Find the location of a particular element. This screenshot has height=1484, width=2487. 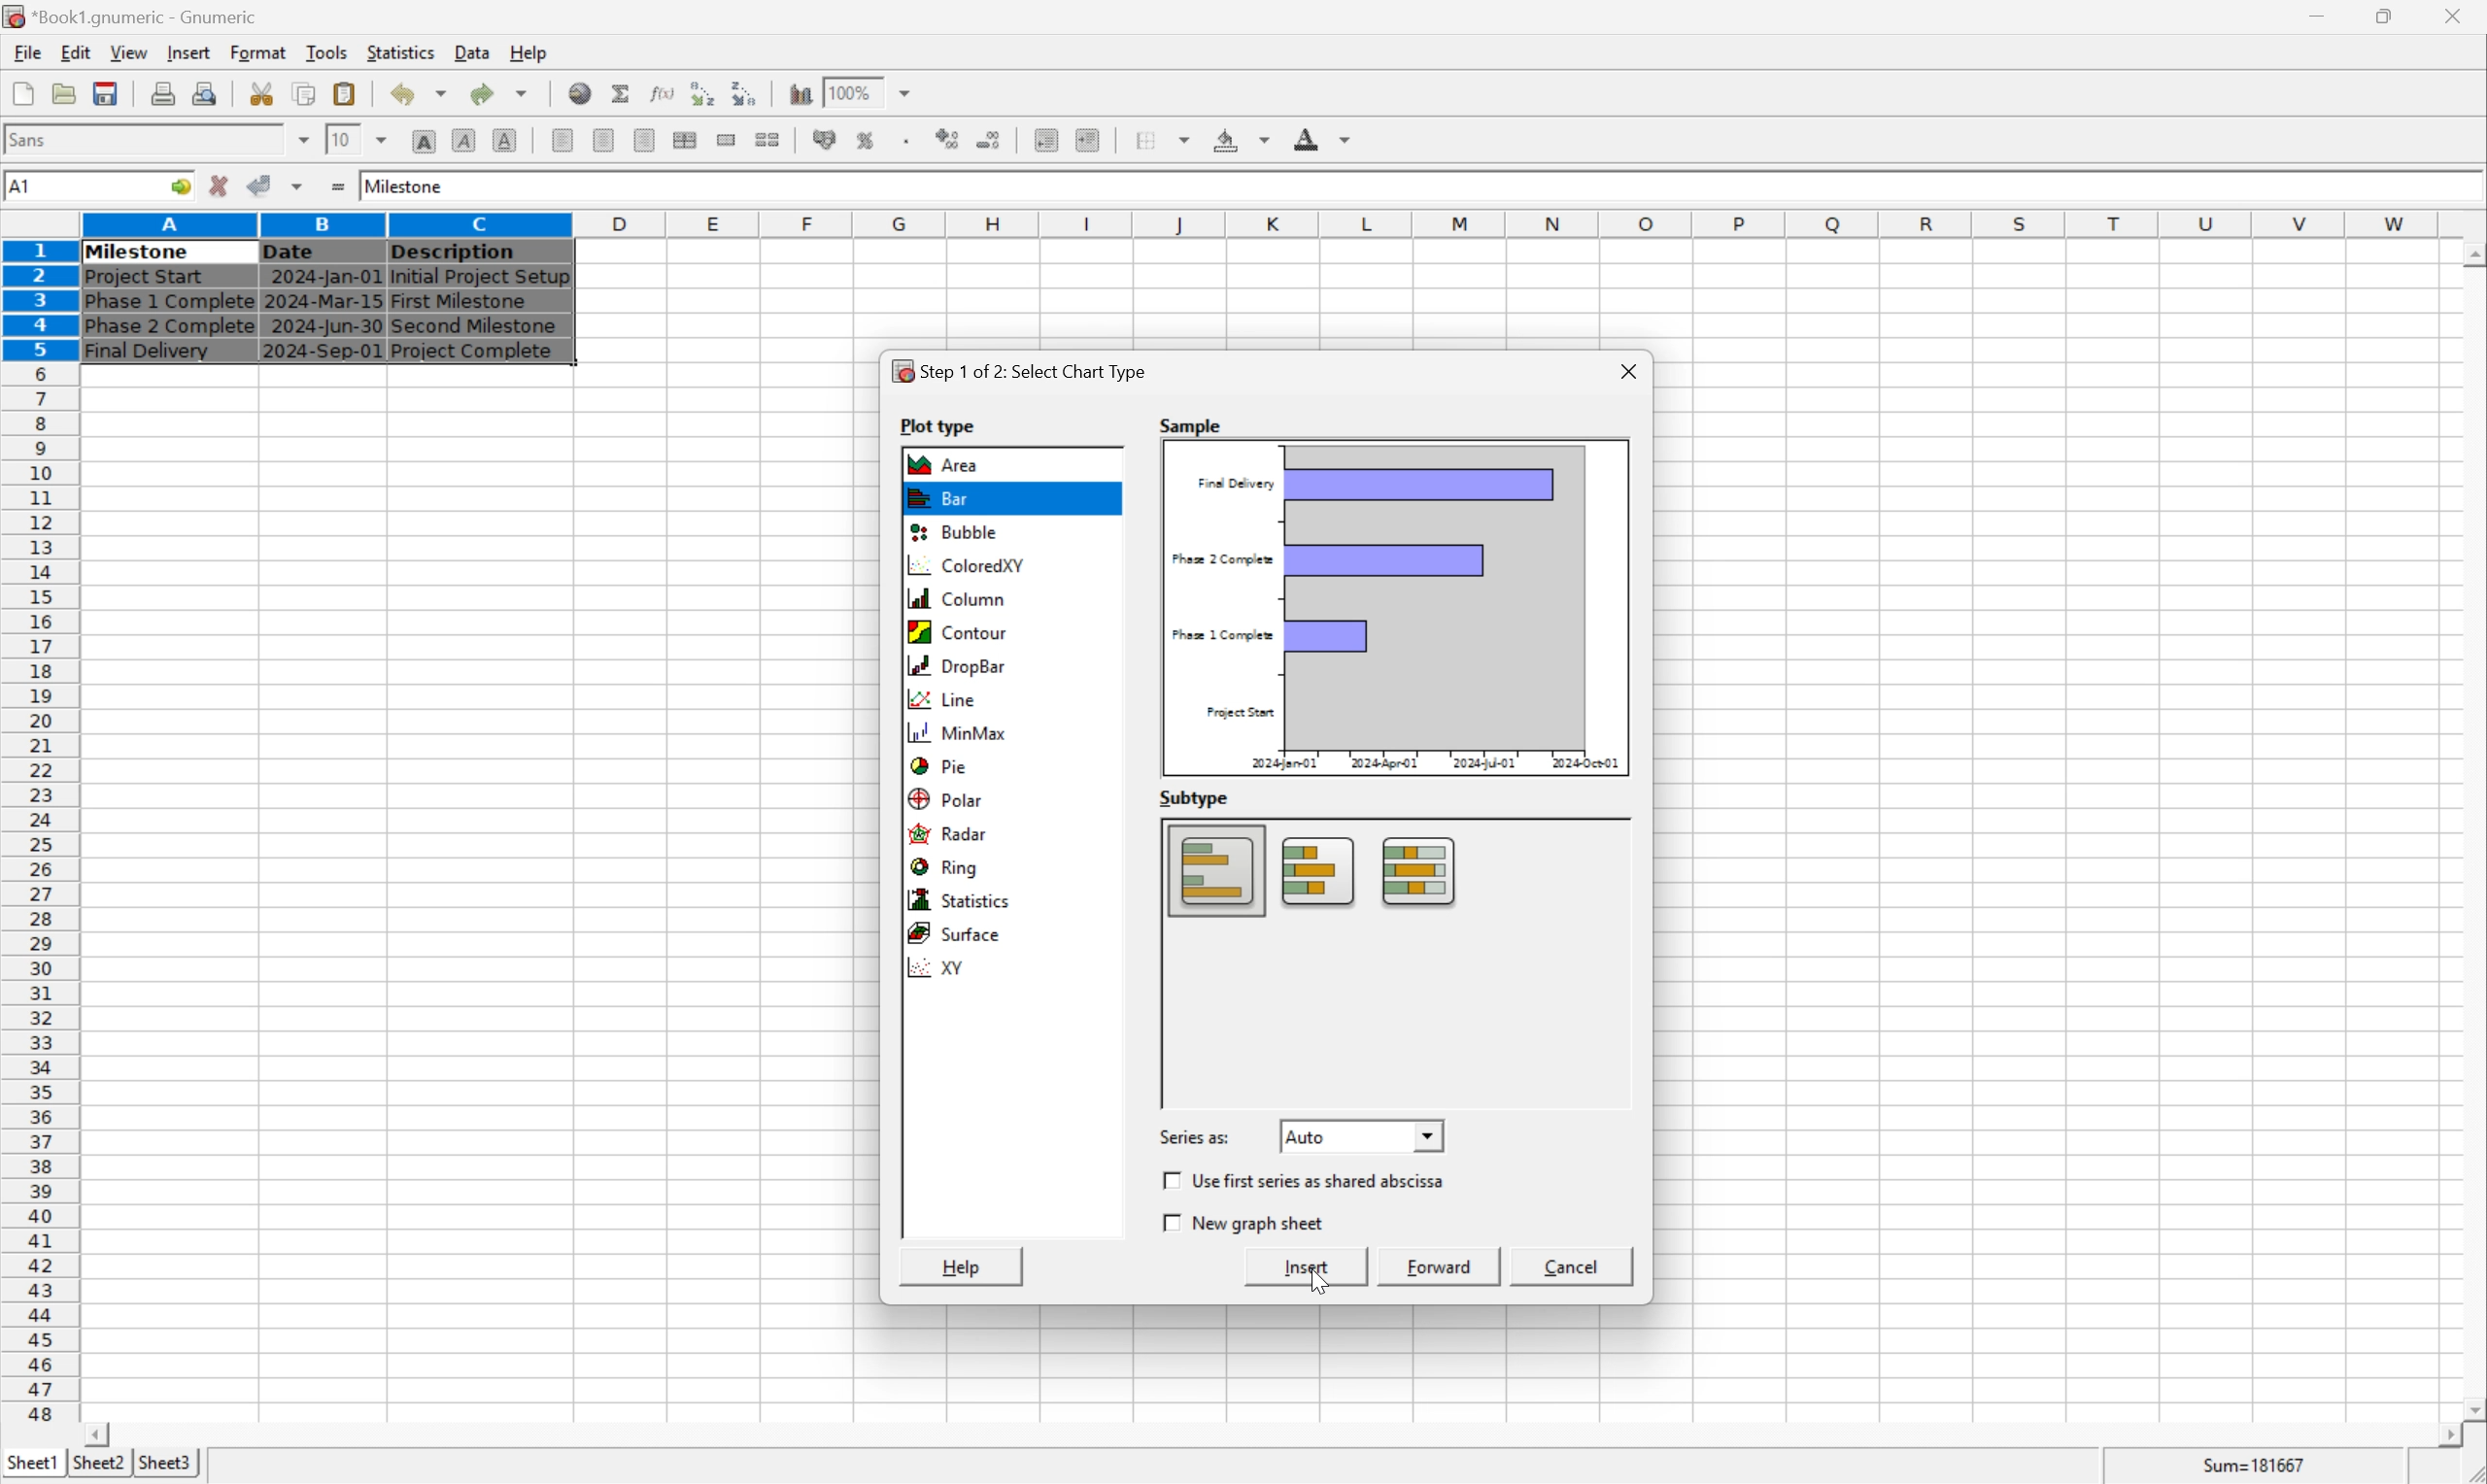

create a new workbook is located at coordinates (21, 95).